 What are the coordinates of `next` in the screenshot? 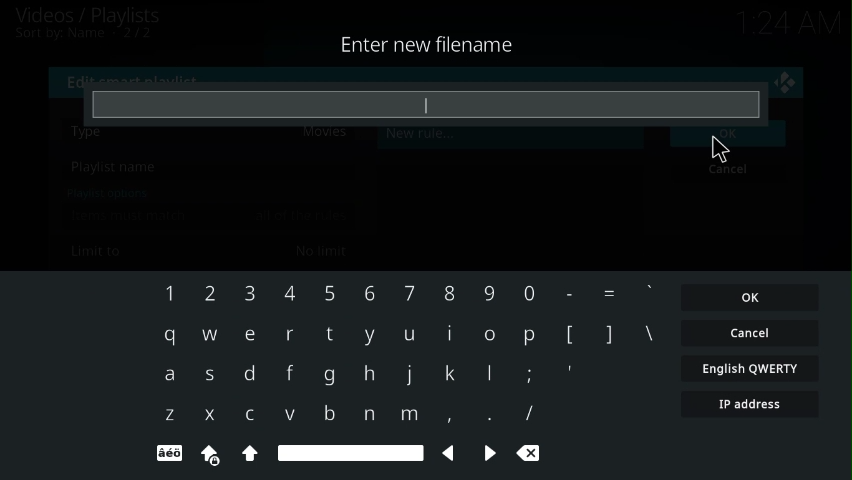 It's located at (490, 452).